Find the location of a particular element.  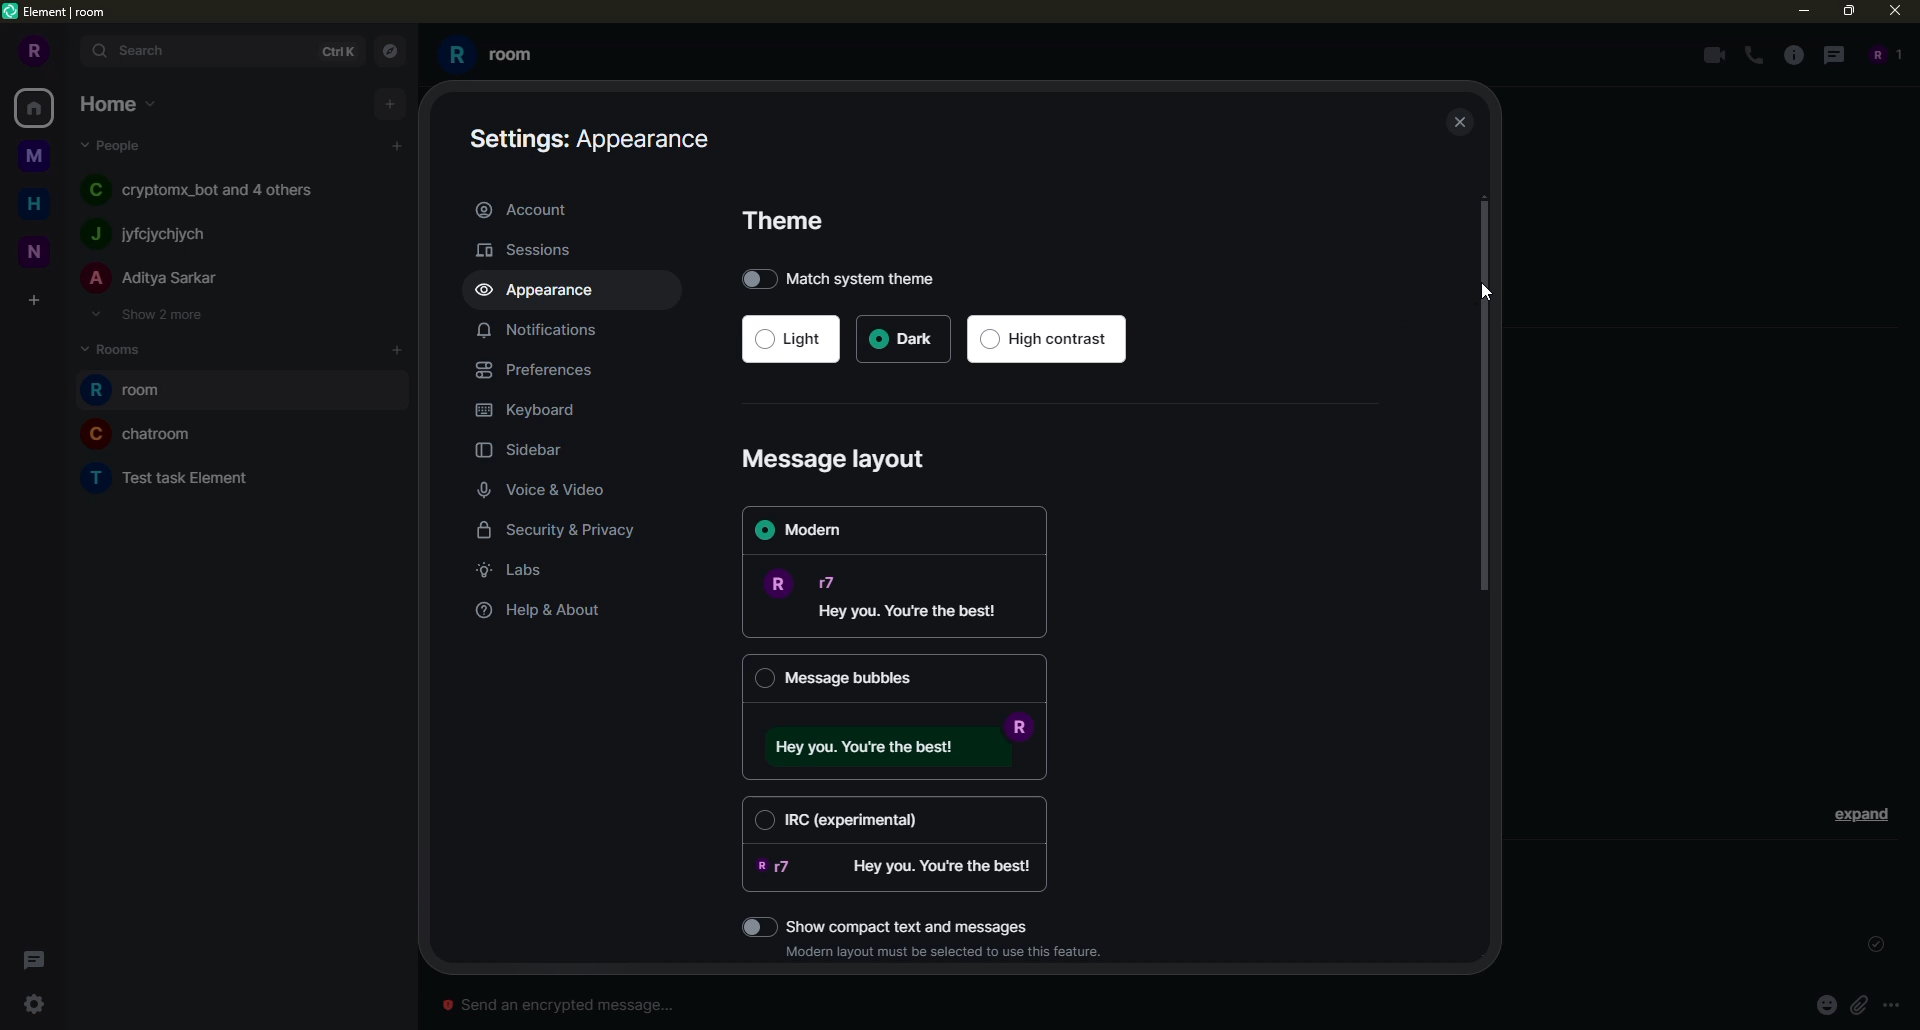

notifications is located at coordinates (536, 329).